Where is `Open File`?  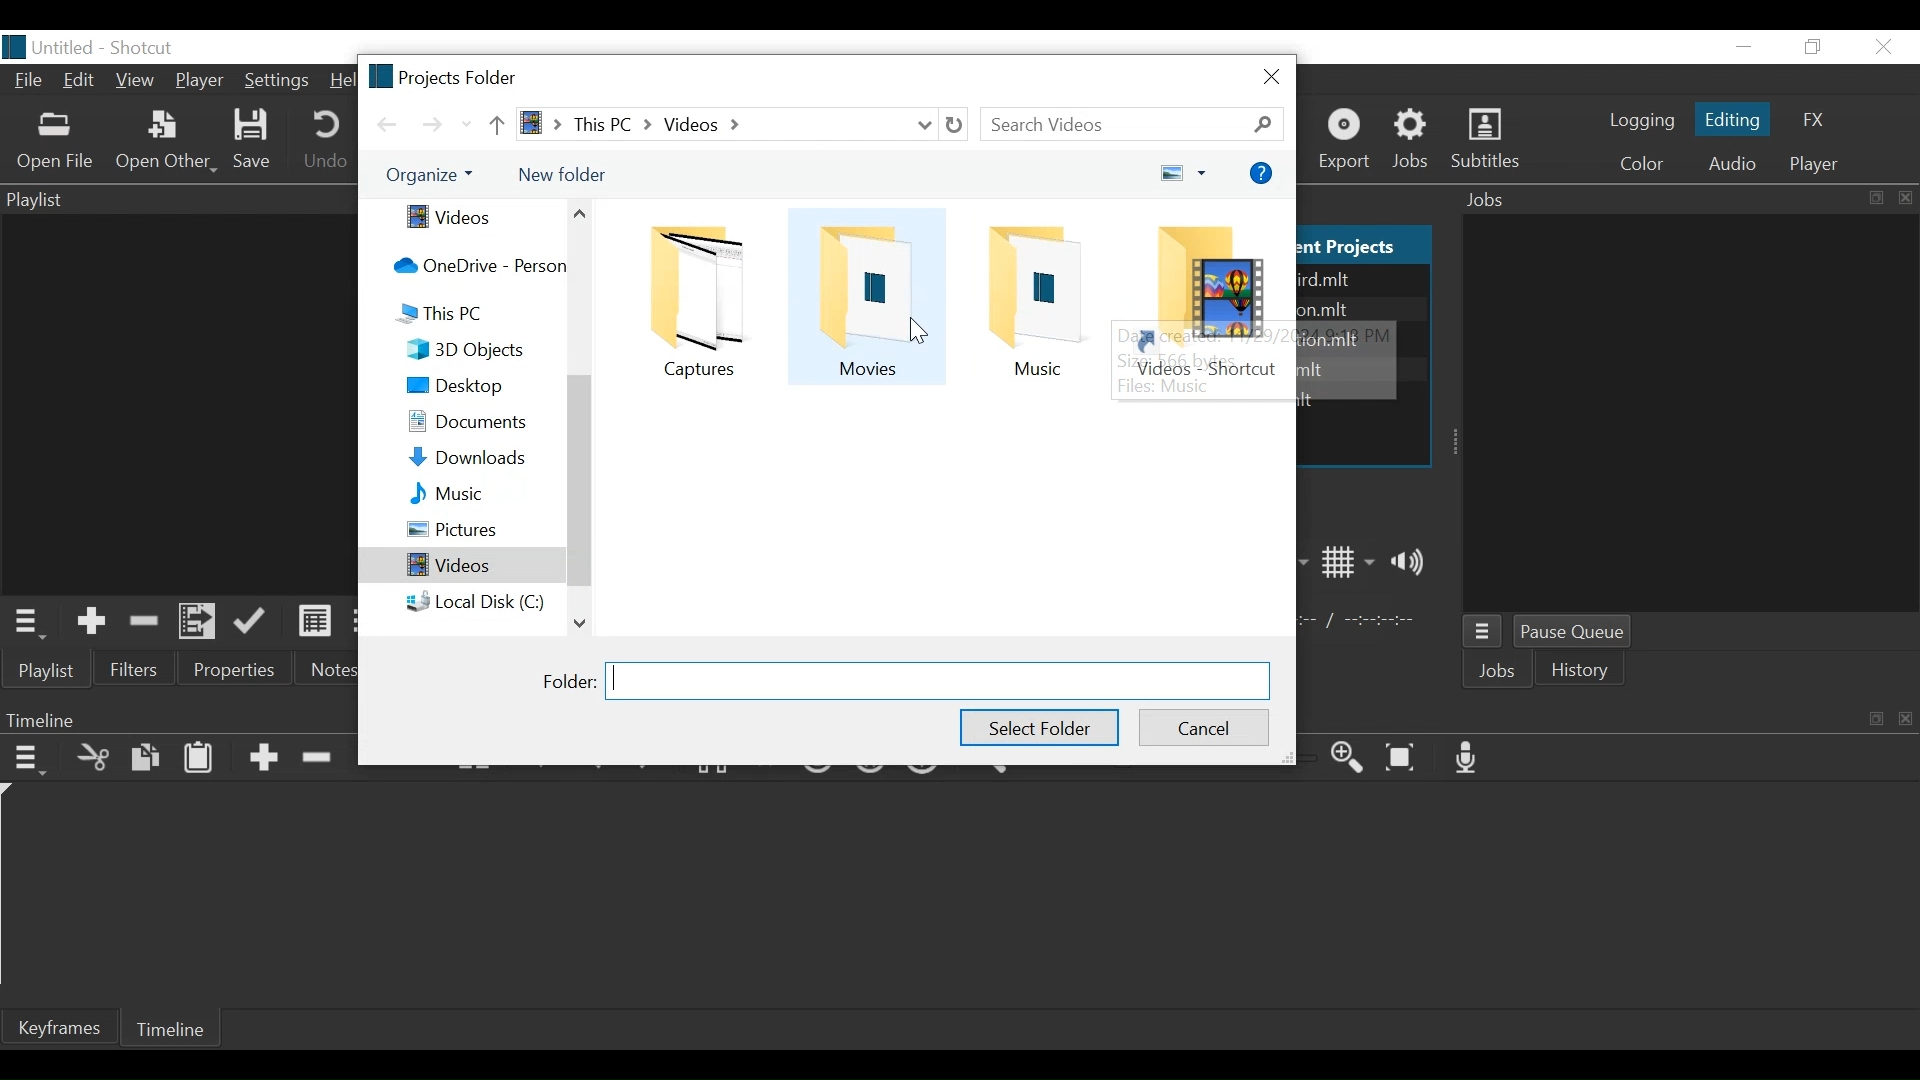
Open File is located at coordinates (56, 141).